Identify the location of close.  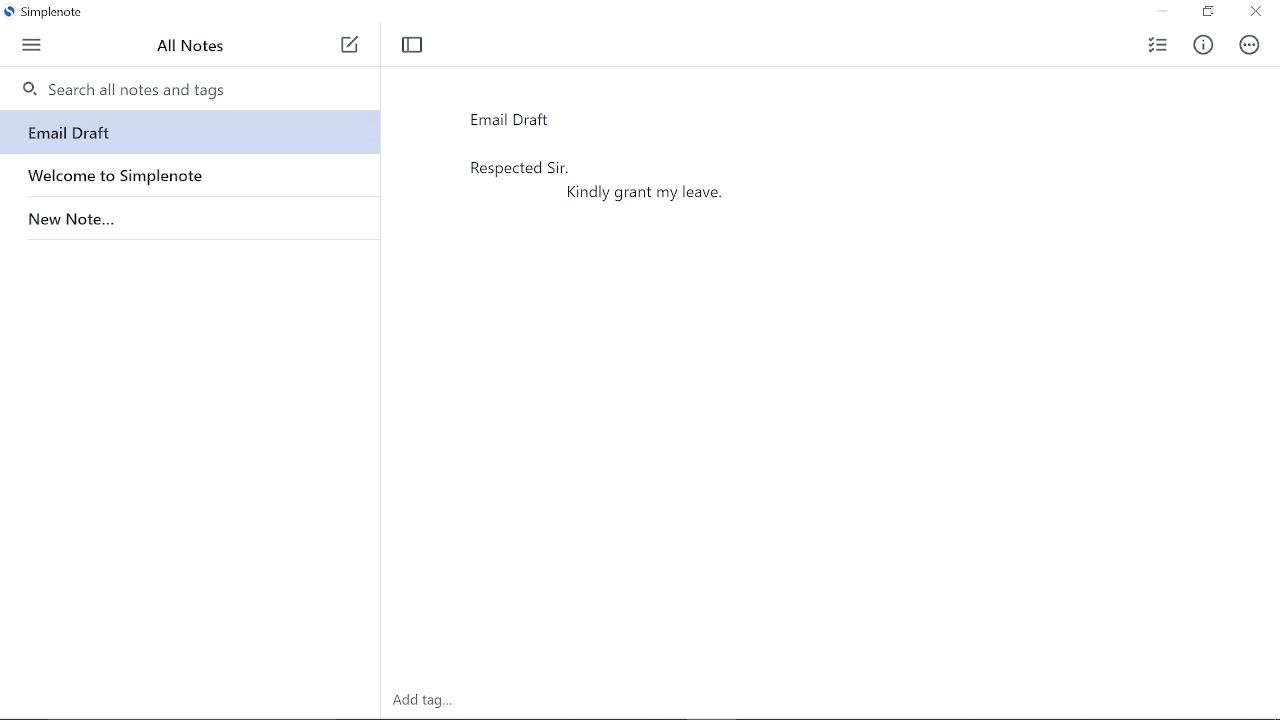
(1255, 13).